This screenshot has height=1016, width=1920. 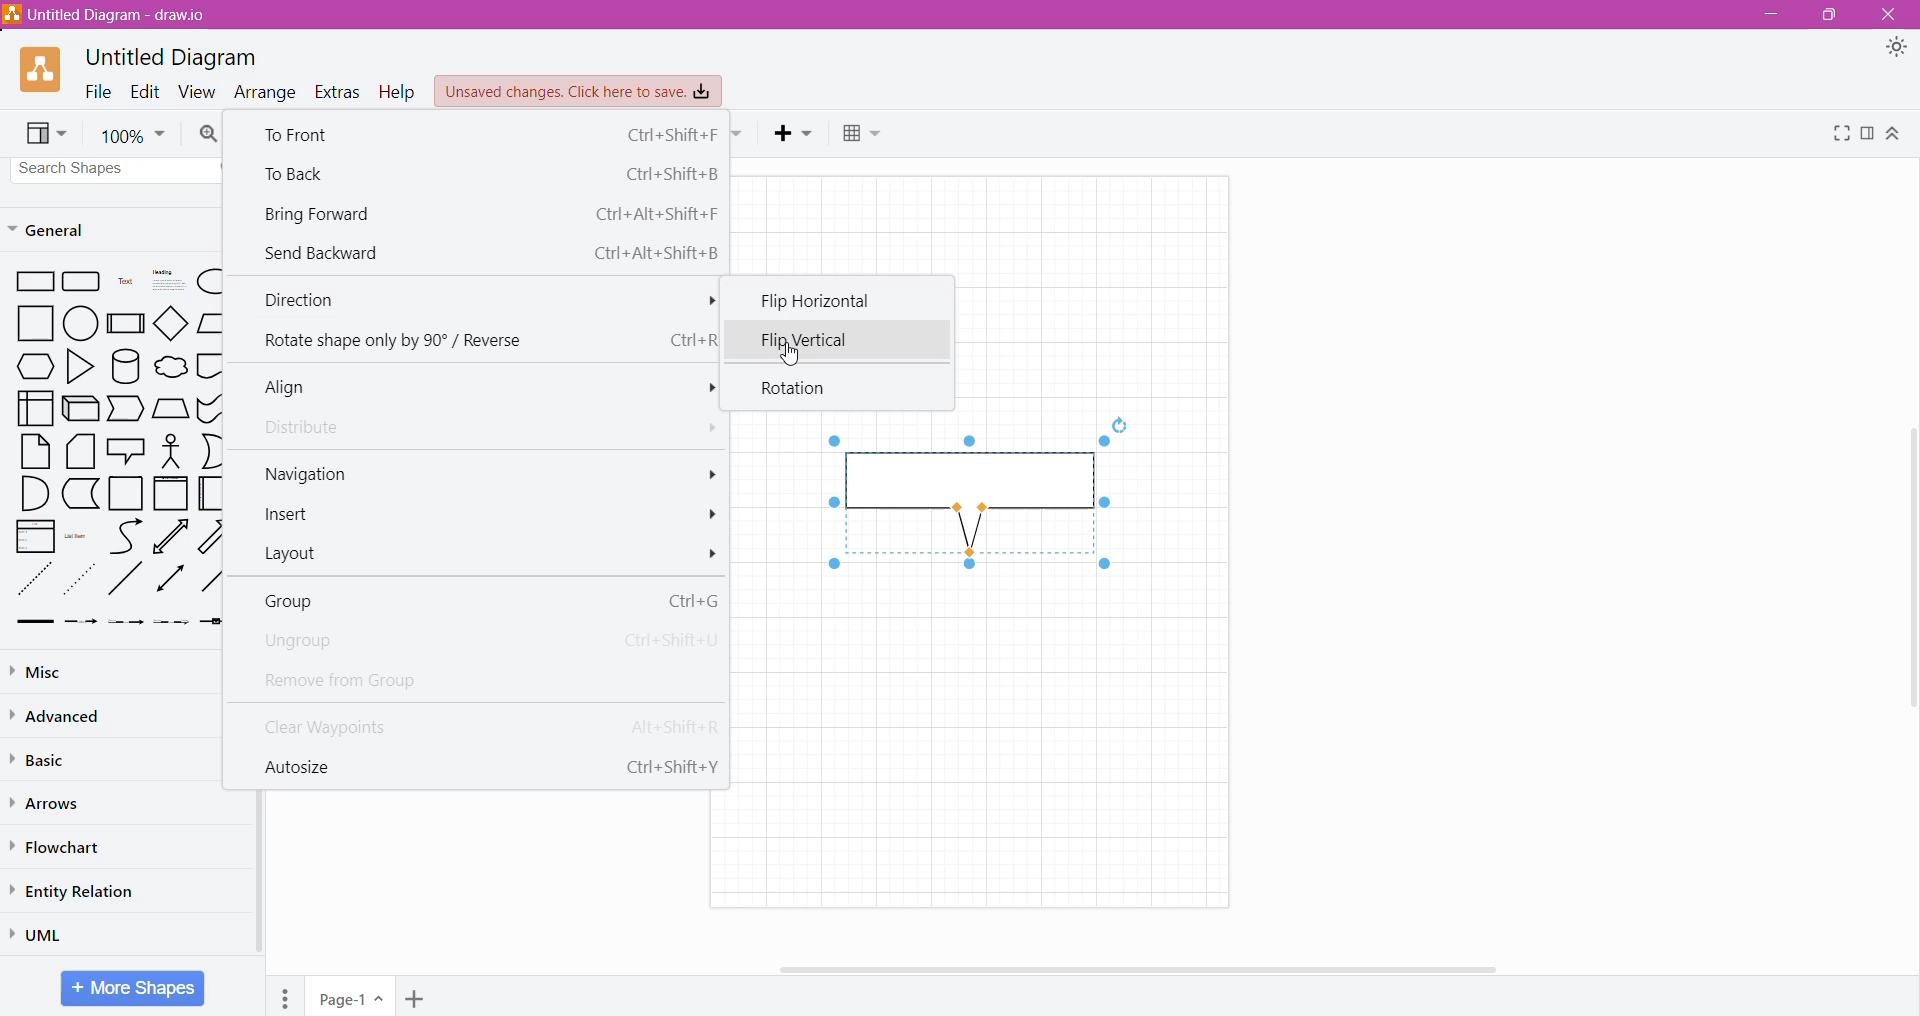 I want to click on Vertical Scroll Bar, so click(x=244, y=881).